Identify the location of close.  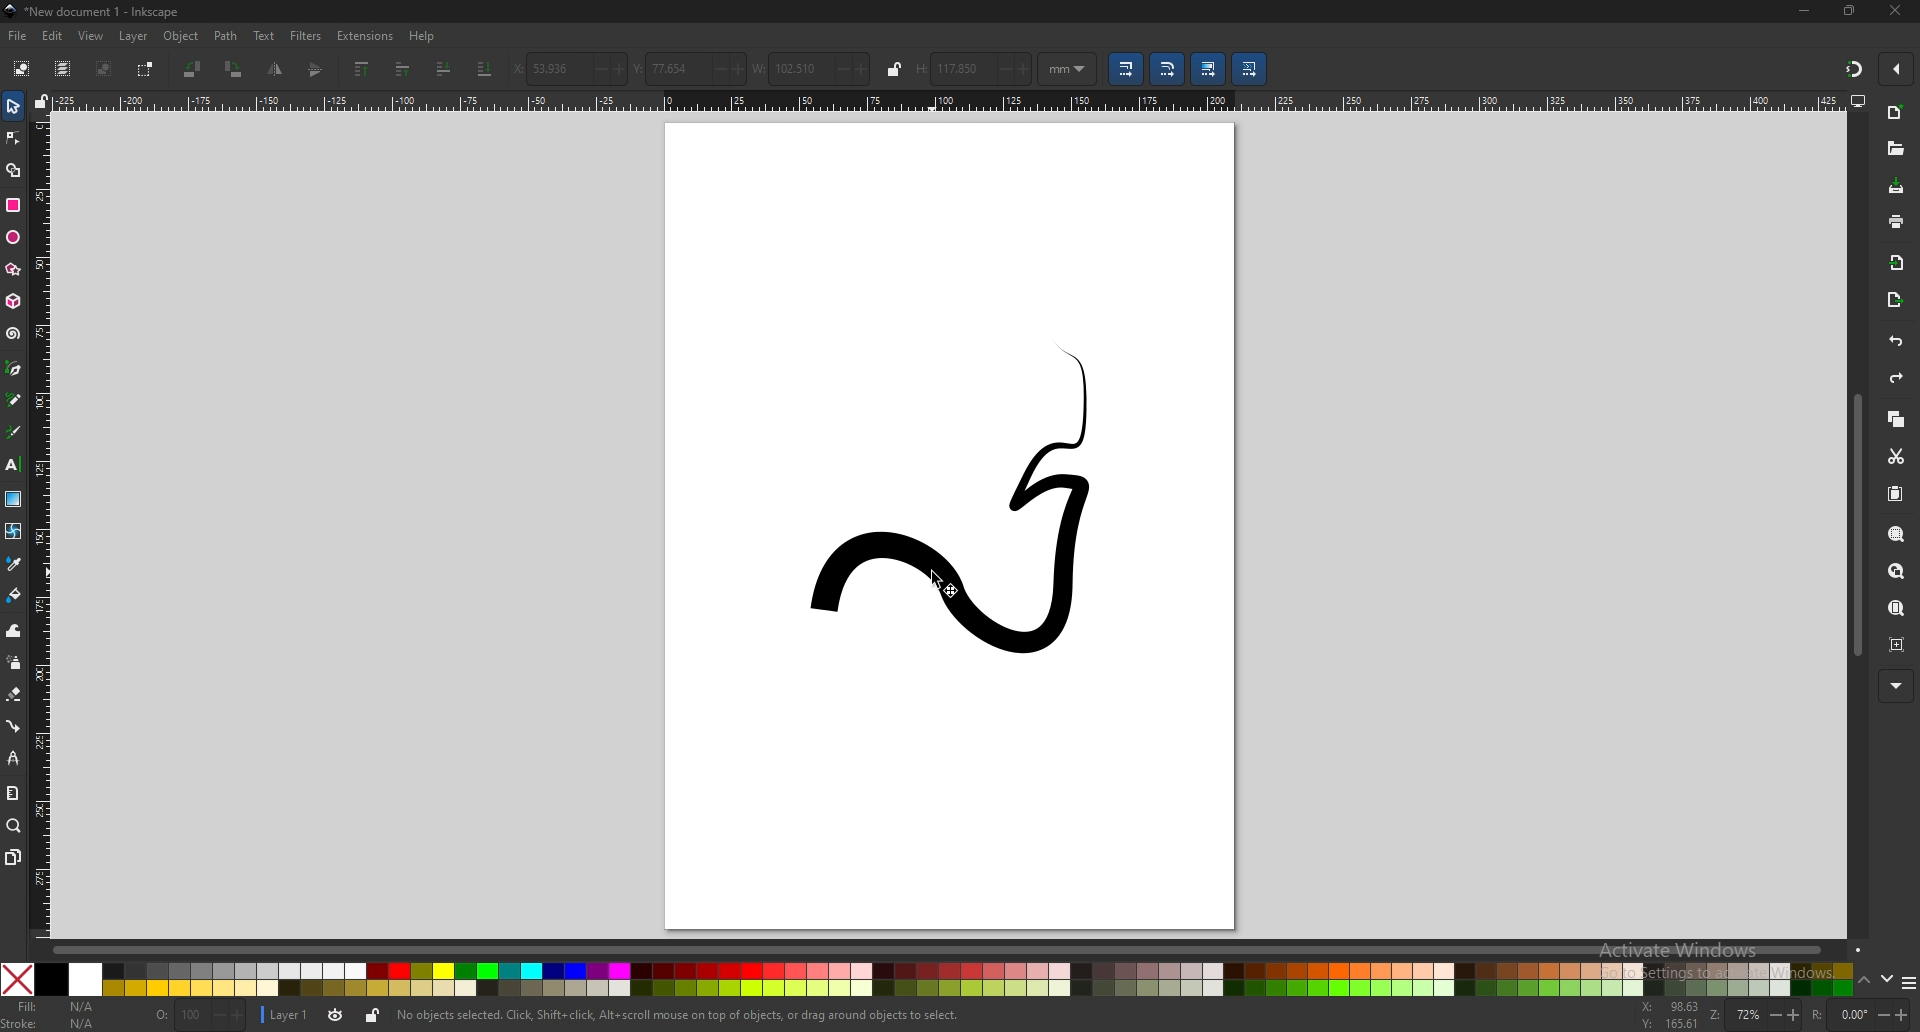
(1898, 11).